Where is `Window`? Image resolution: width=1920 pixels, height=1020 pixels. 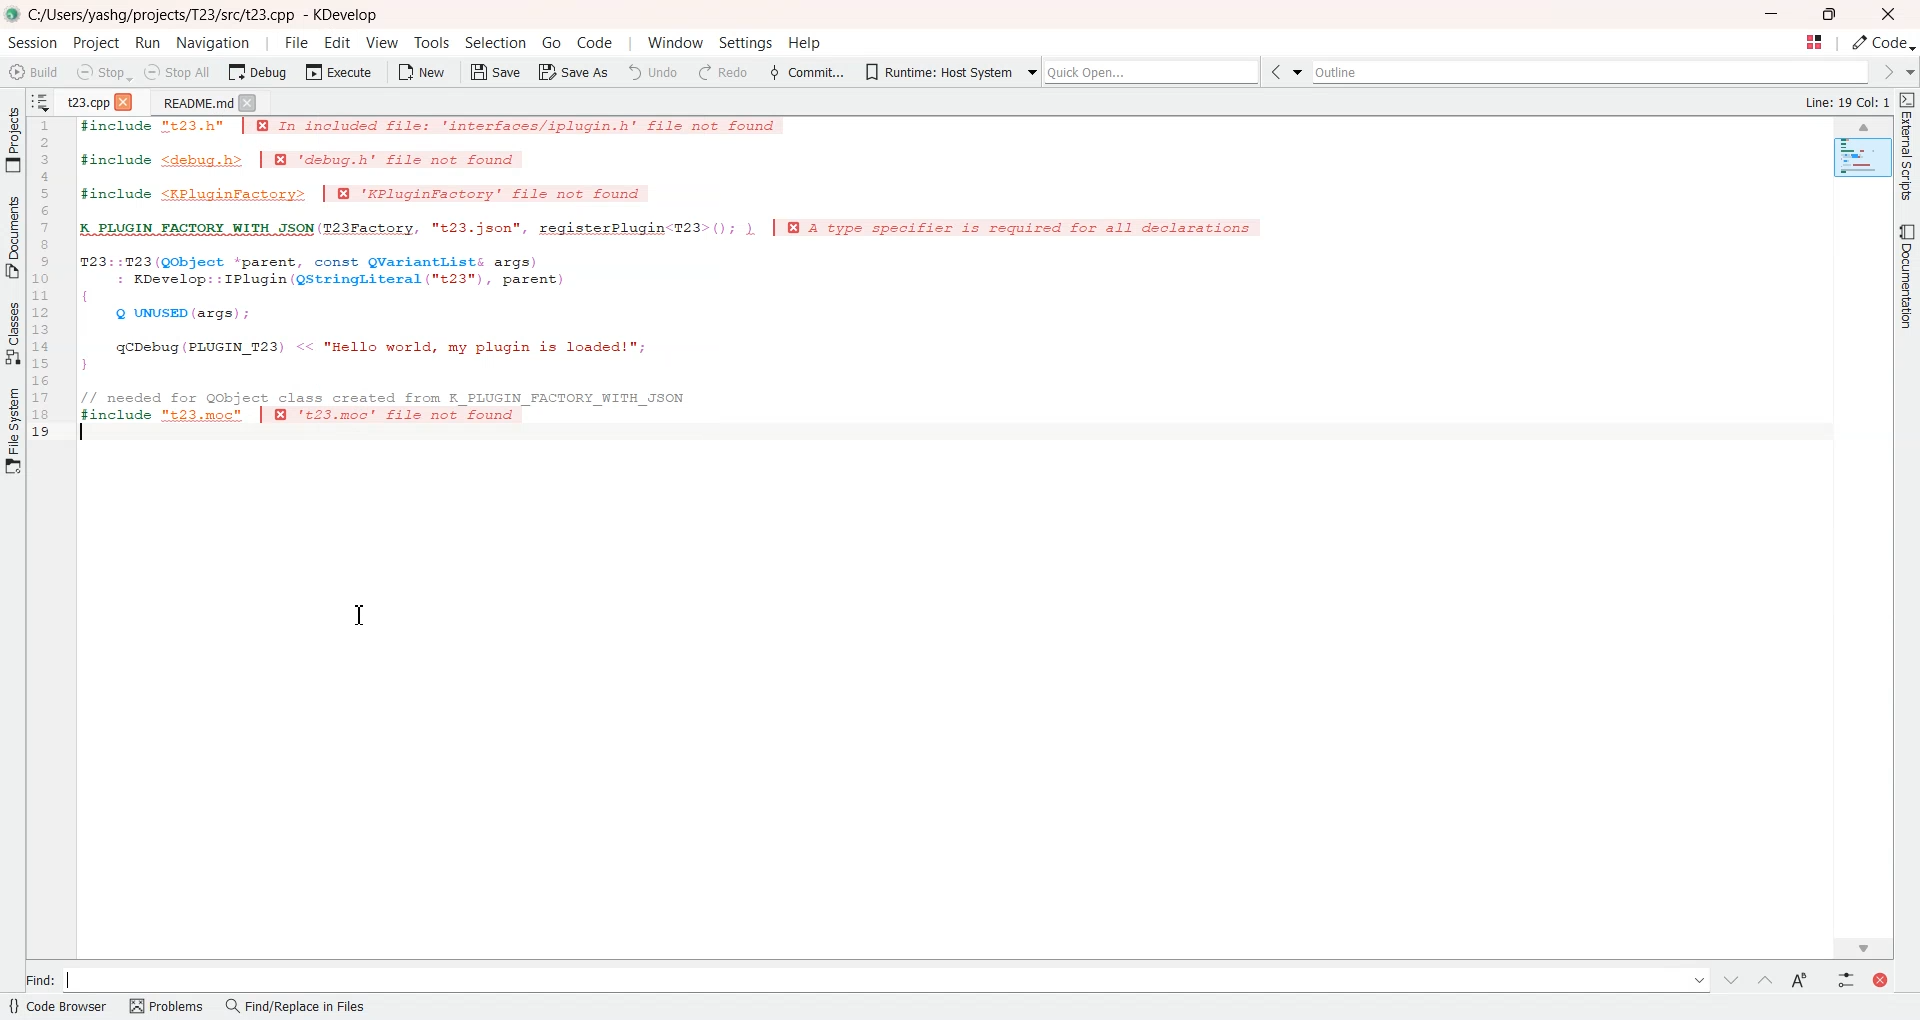
Window is located at coordinates (675, 43).